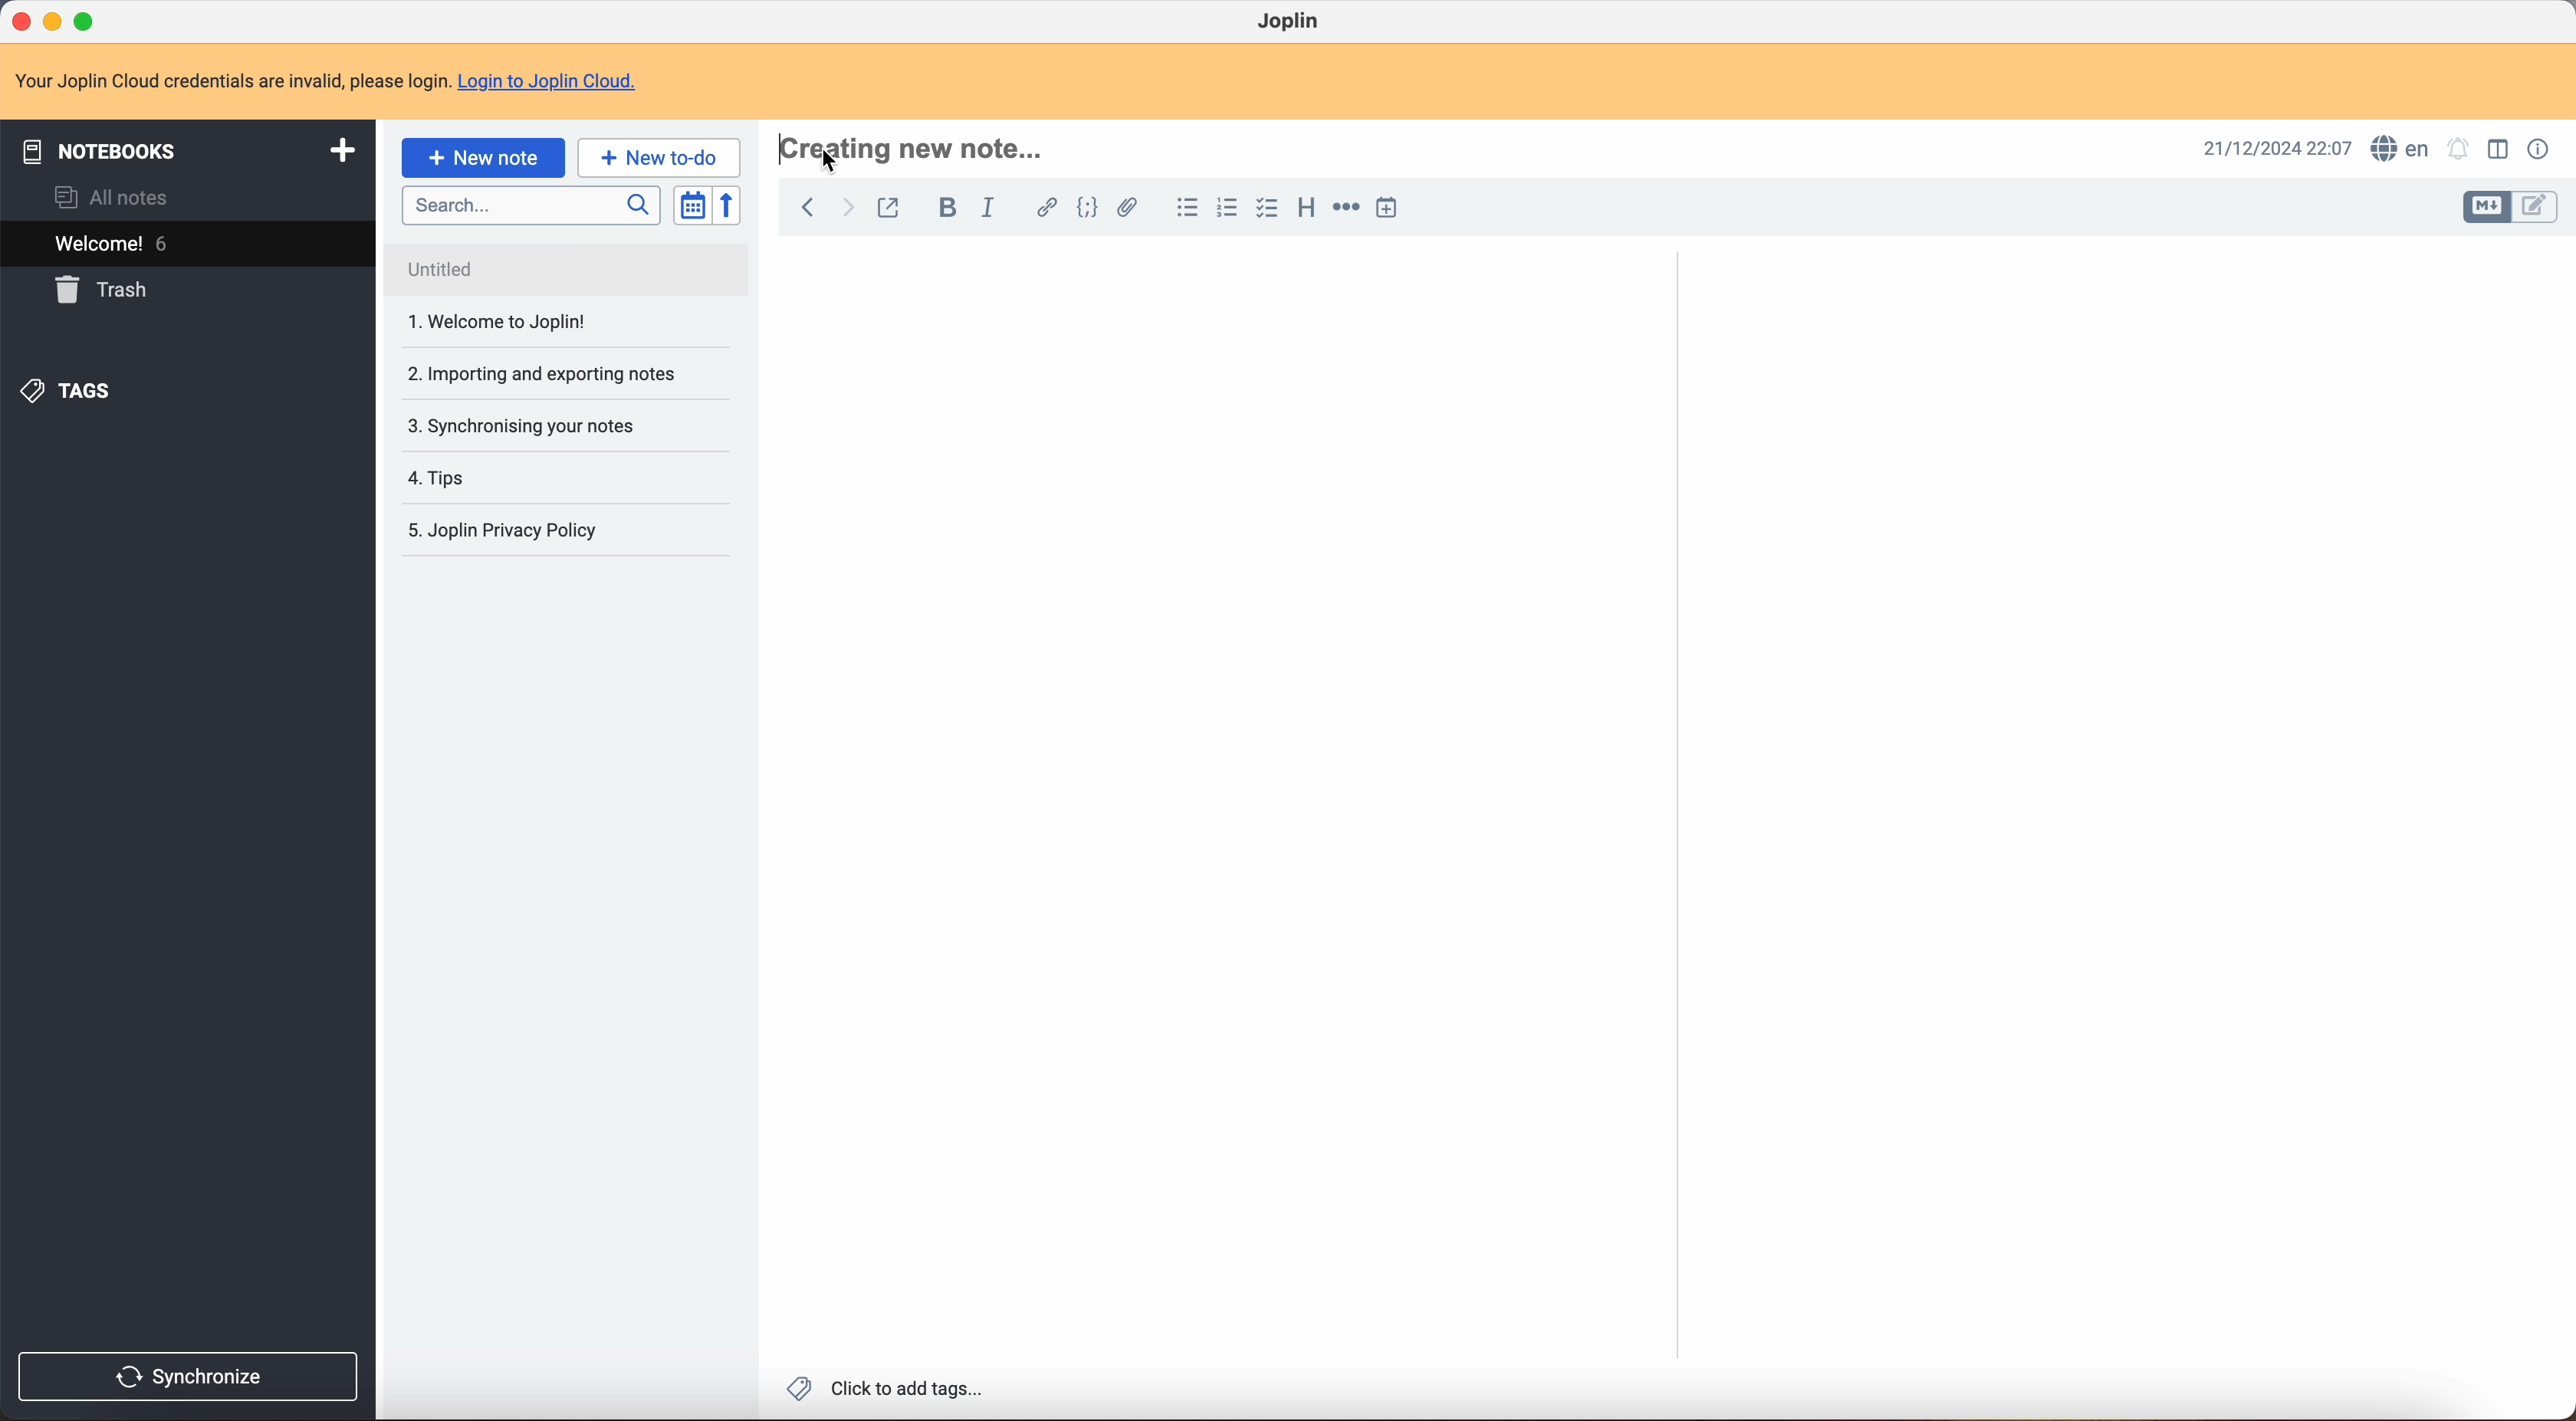  Describe the element at coordinates (106, 290) in the screenshot. I see `trash` at that location.